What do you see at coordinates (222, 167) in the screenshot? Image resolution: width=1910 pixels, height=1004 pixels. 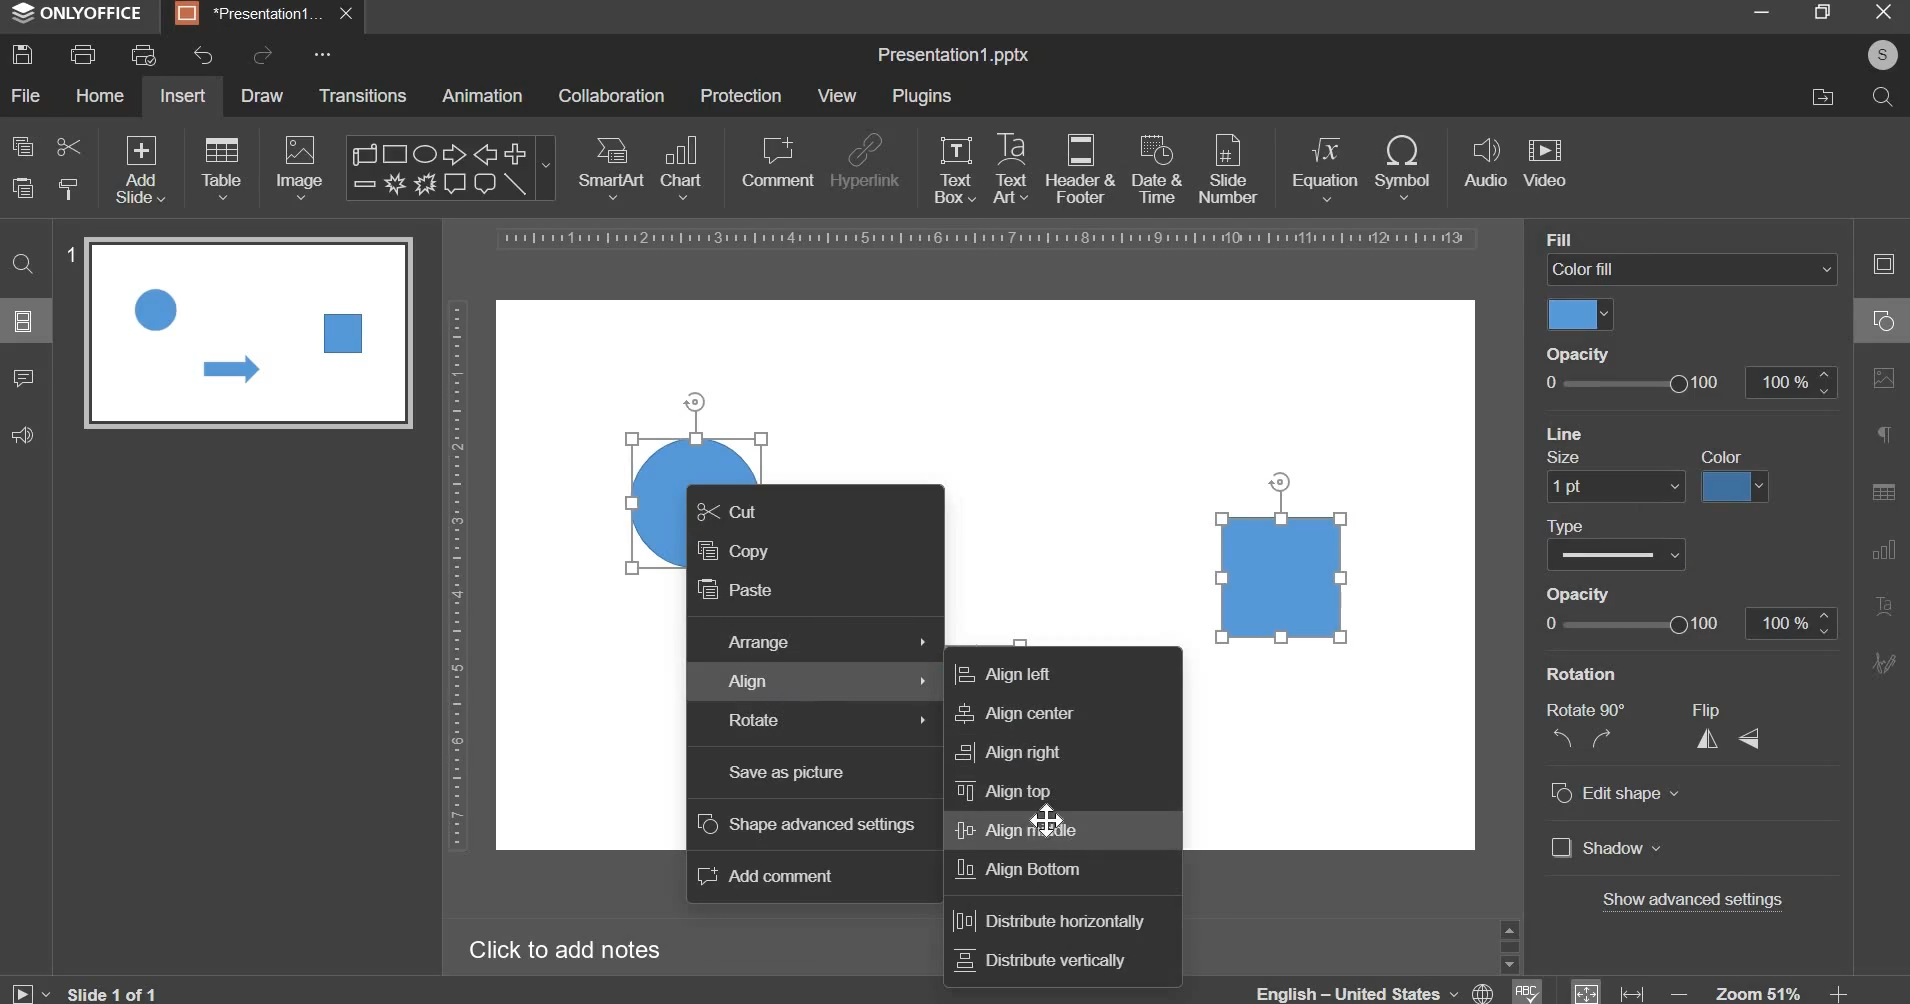 I see `table` at bounding box center [222, 167].